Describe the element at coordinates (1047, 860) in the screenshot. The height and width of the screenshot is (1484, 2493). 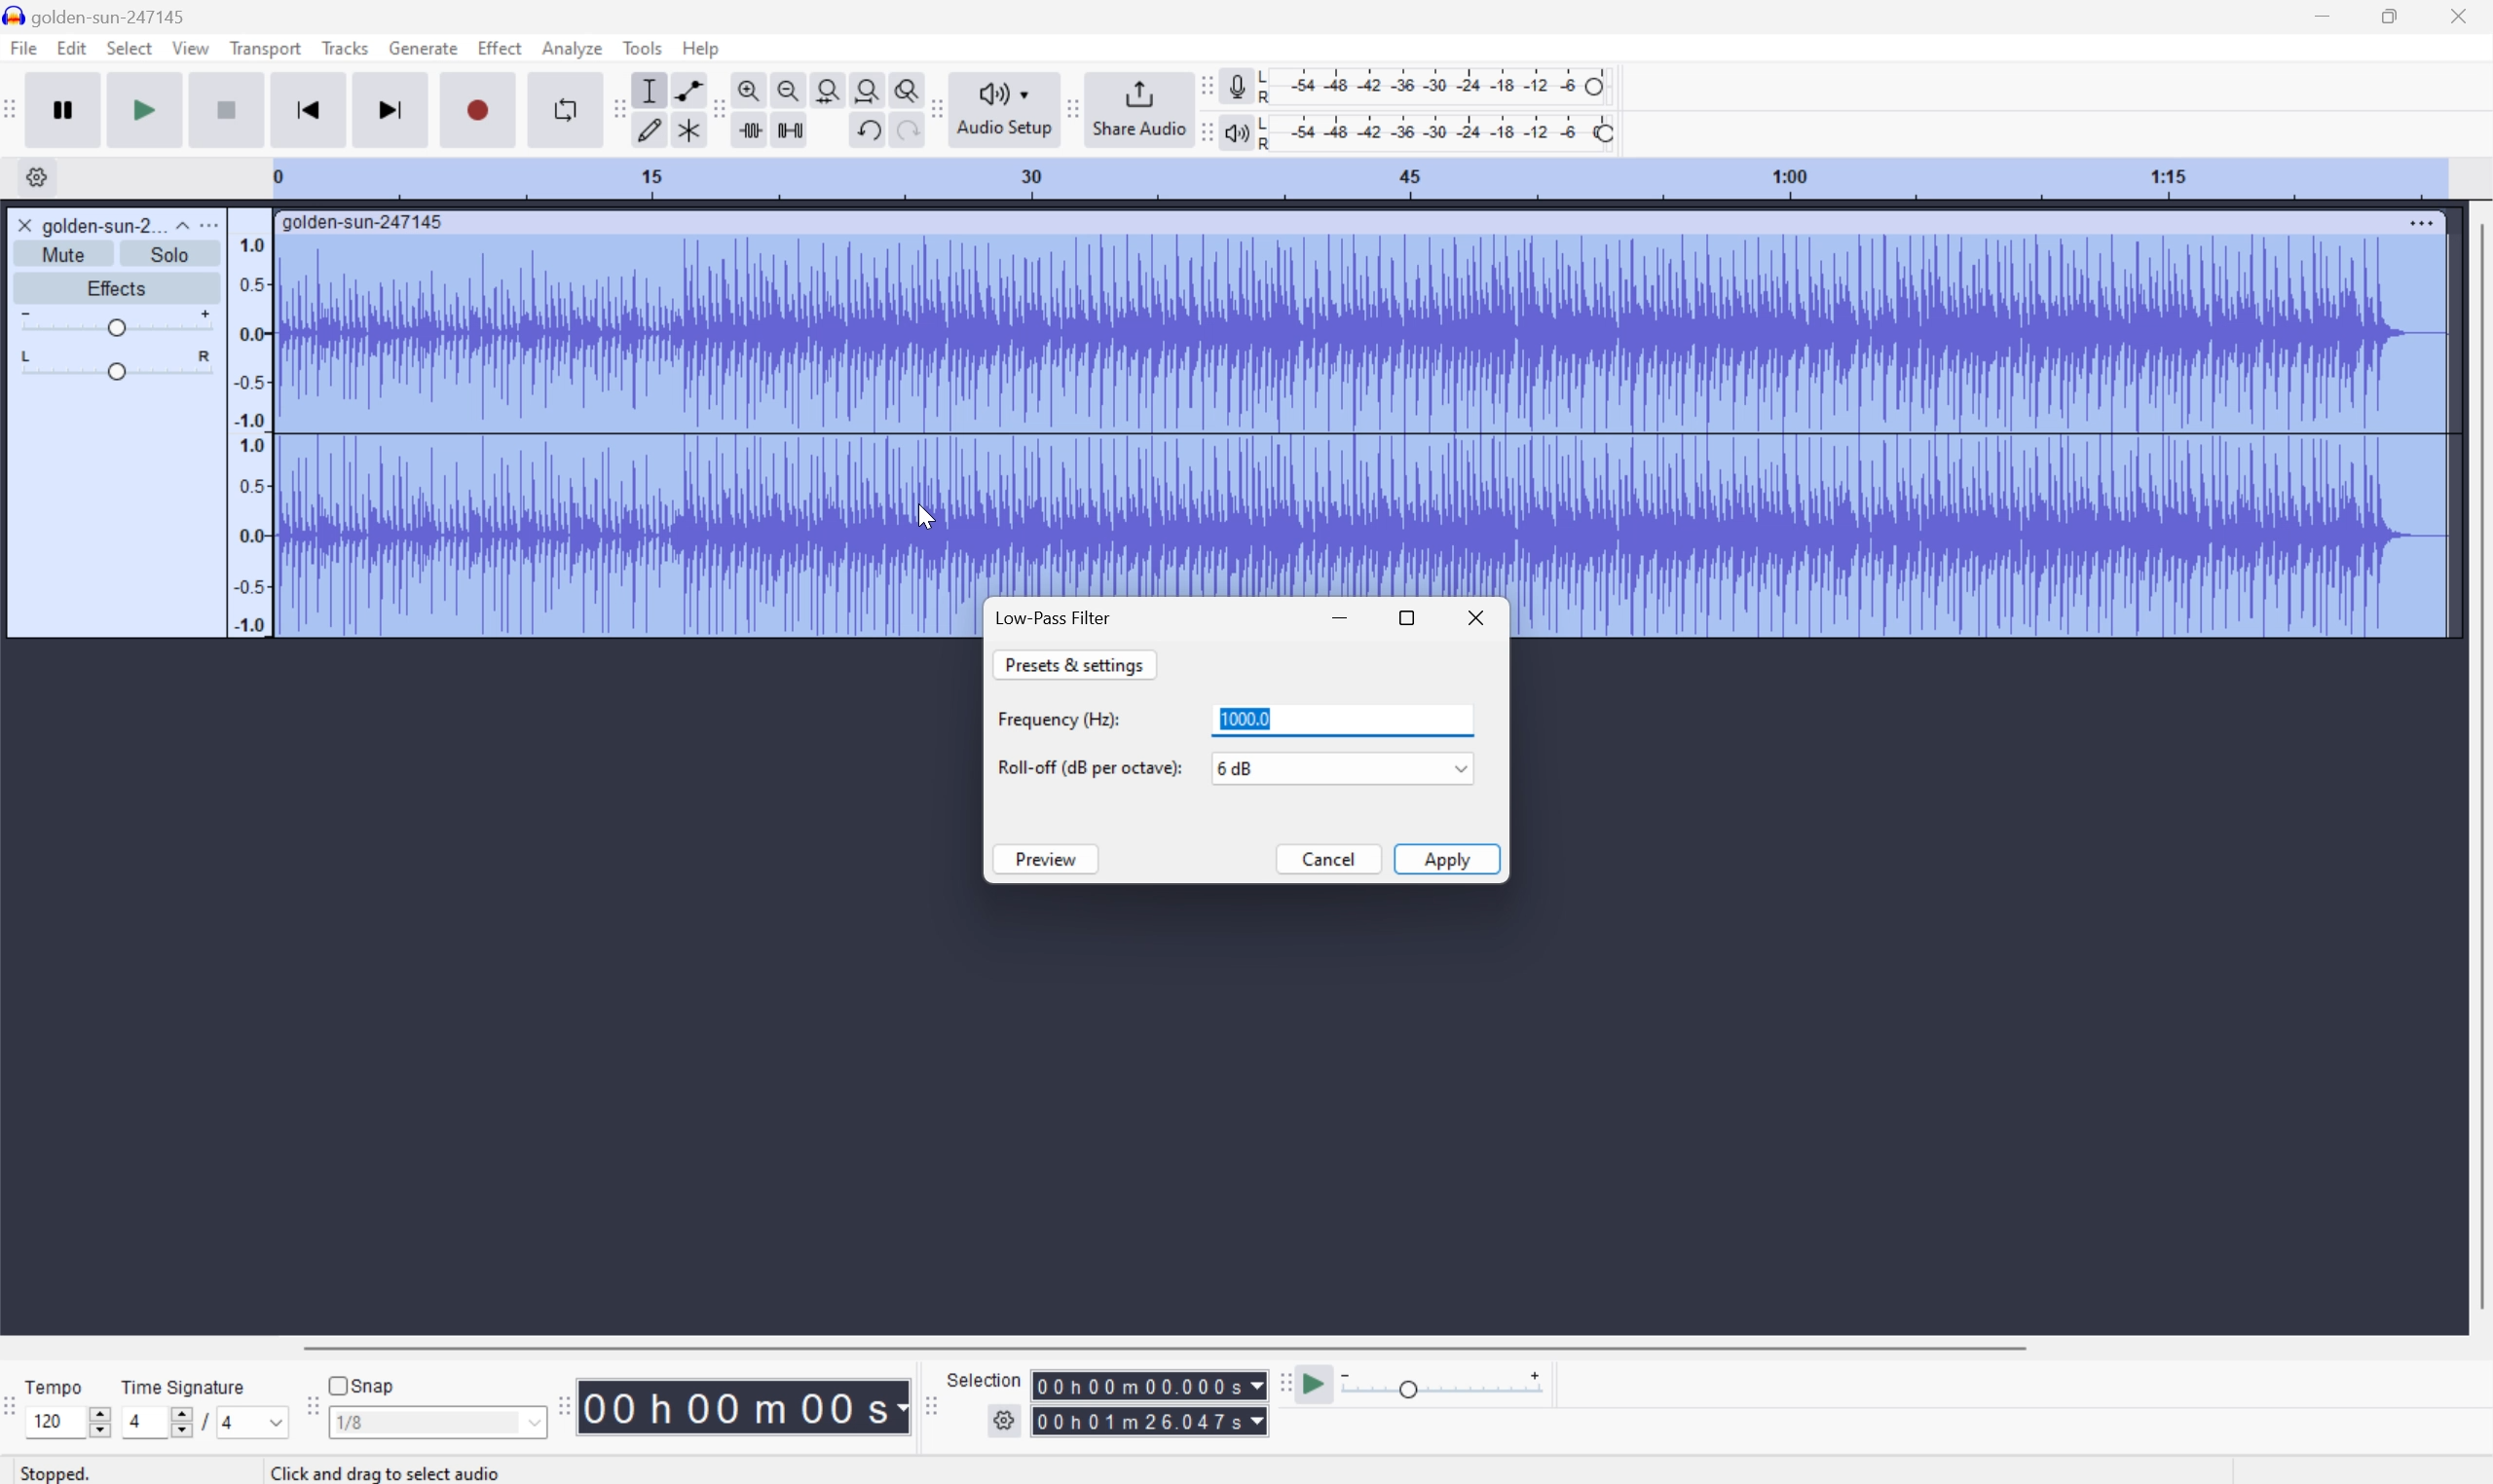
I see `Preview` at that location.